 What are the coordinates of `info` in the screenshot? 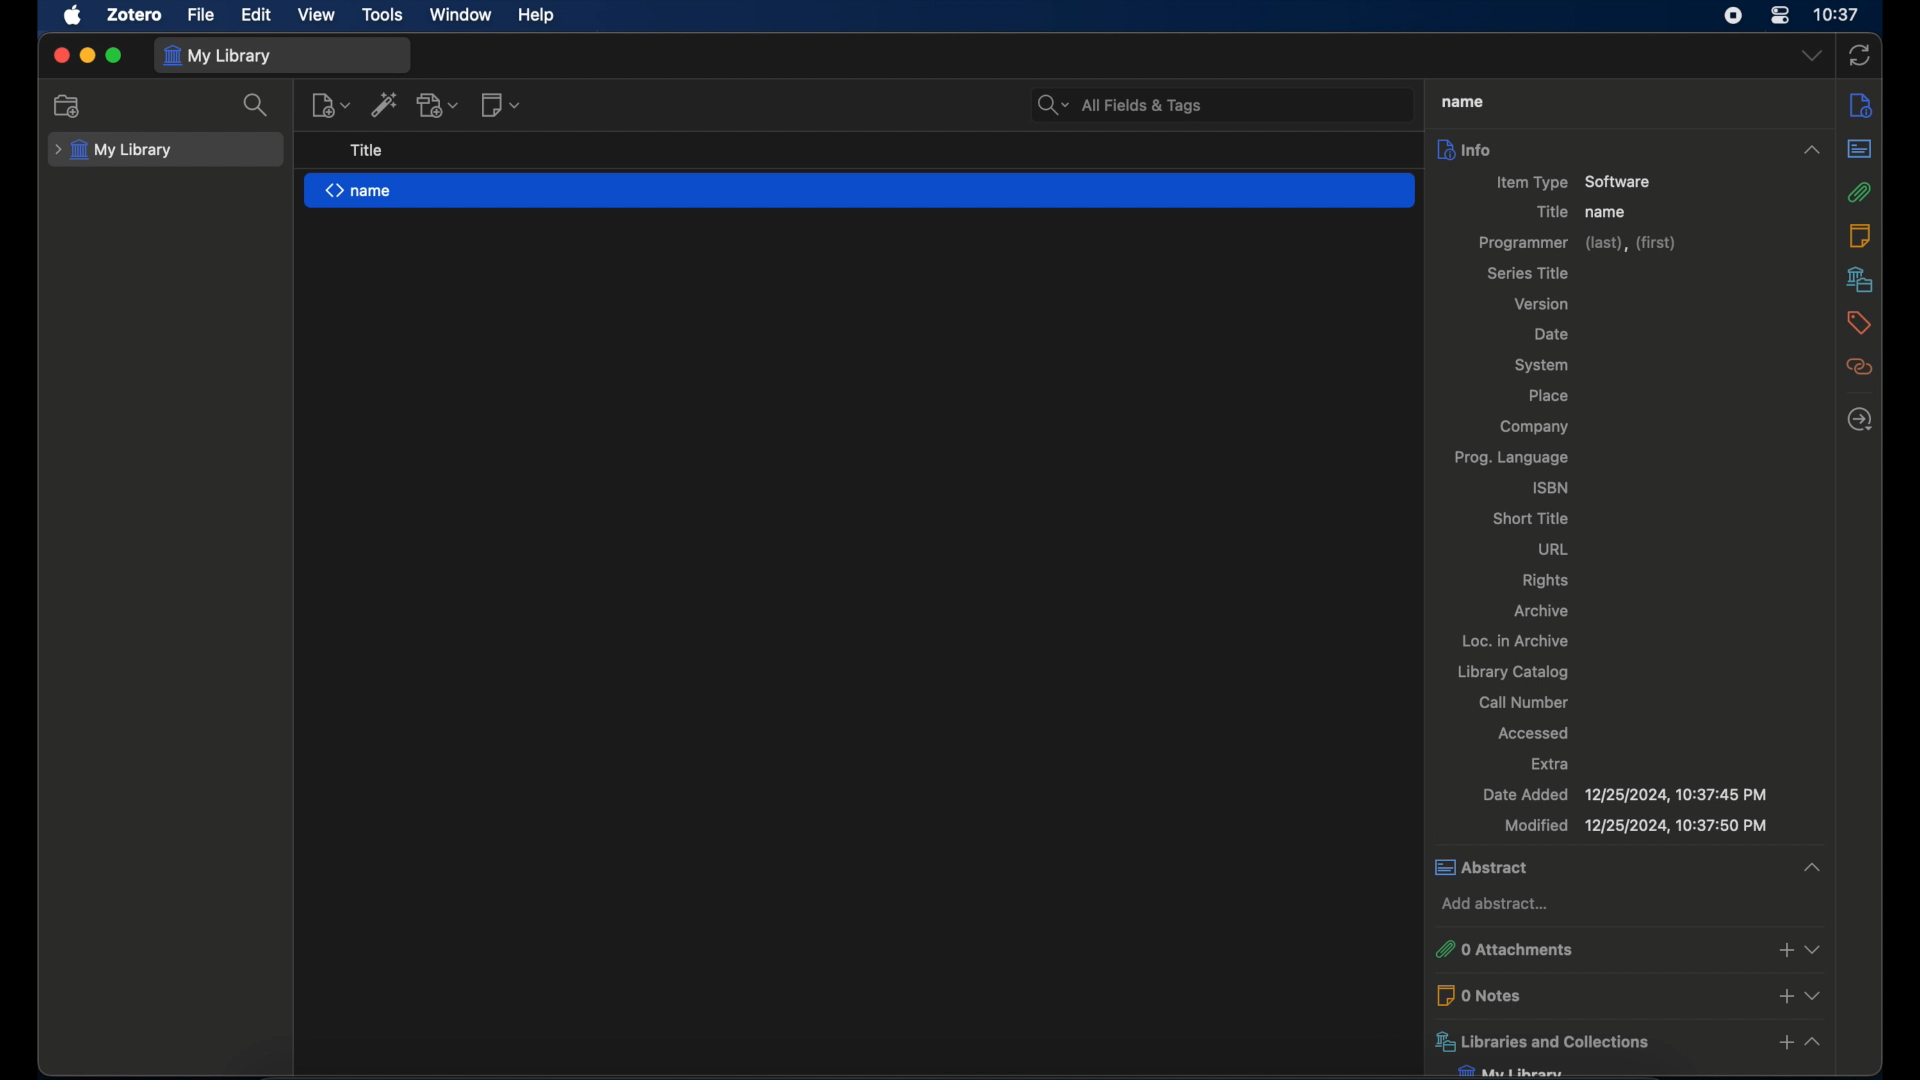 It's located at (1604, 148).